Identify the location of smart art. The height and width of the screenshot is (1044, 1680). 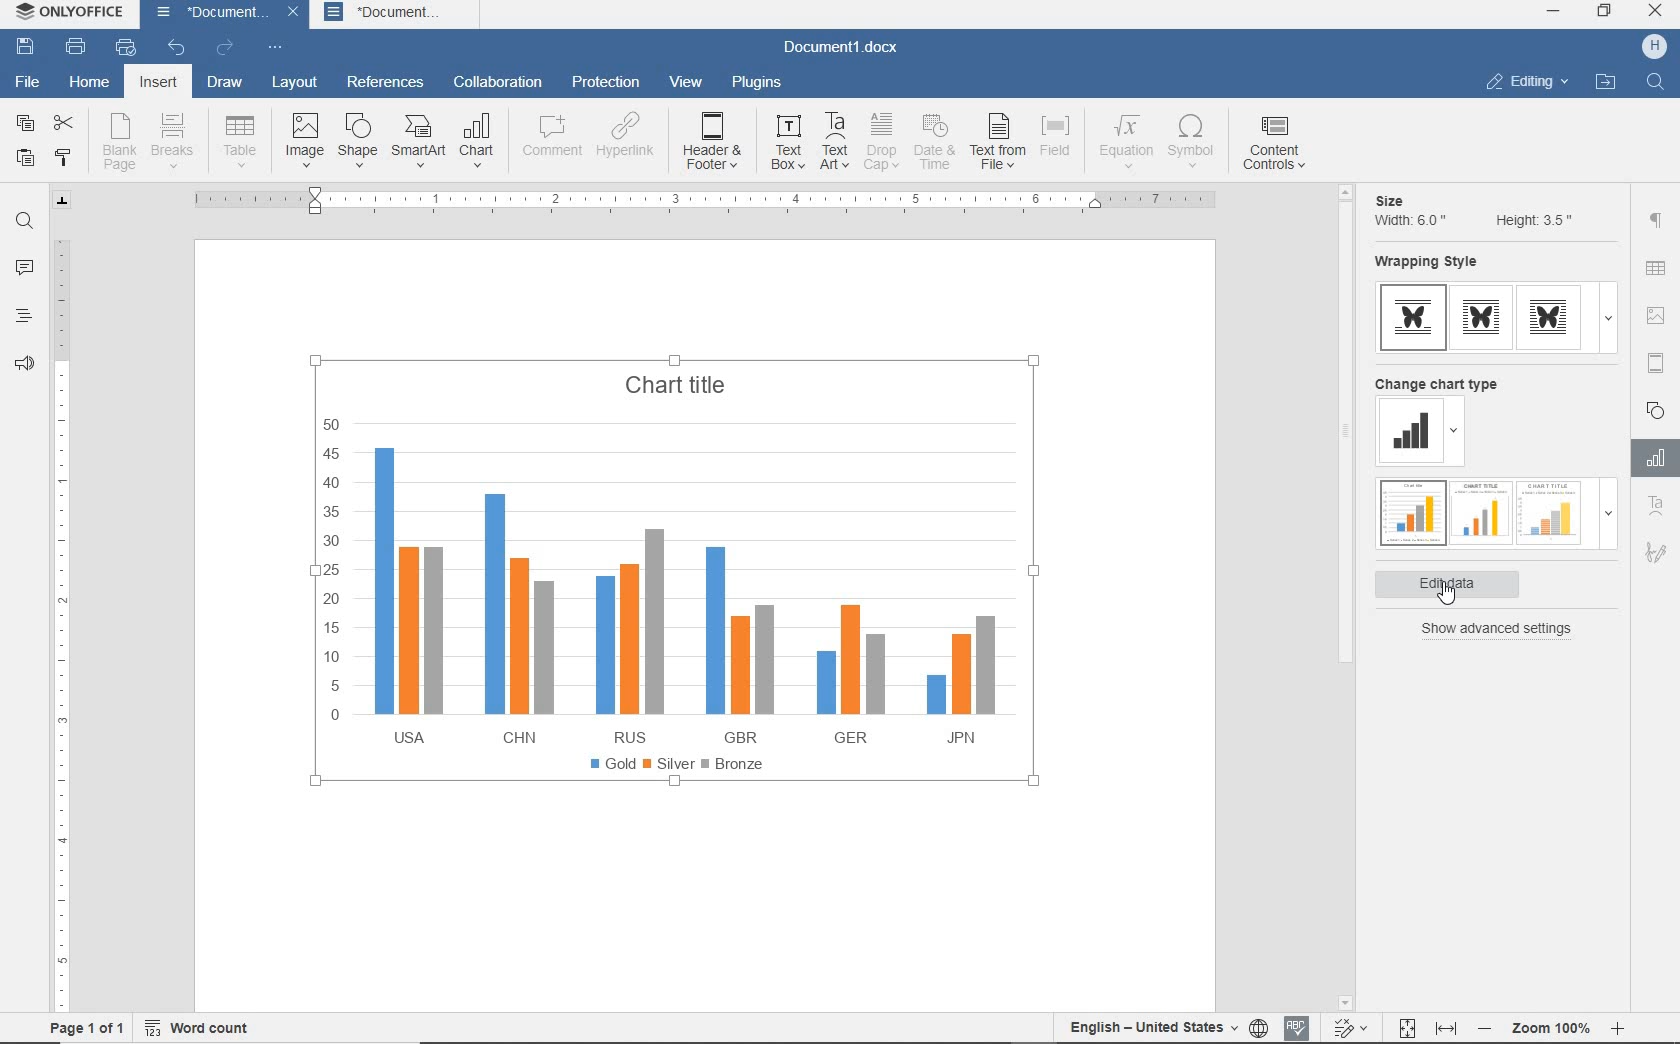
(419, 143).